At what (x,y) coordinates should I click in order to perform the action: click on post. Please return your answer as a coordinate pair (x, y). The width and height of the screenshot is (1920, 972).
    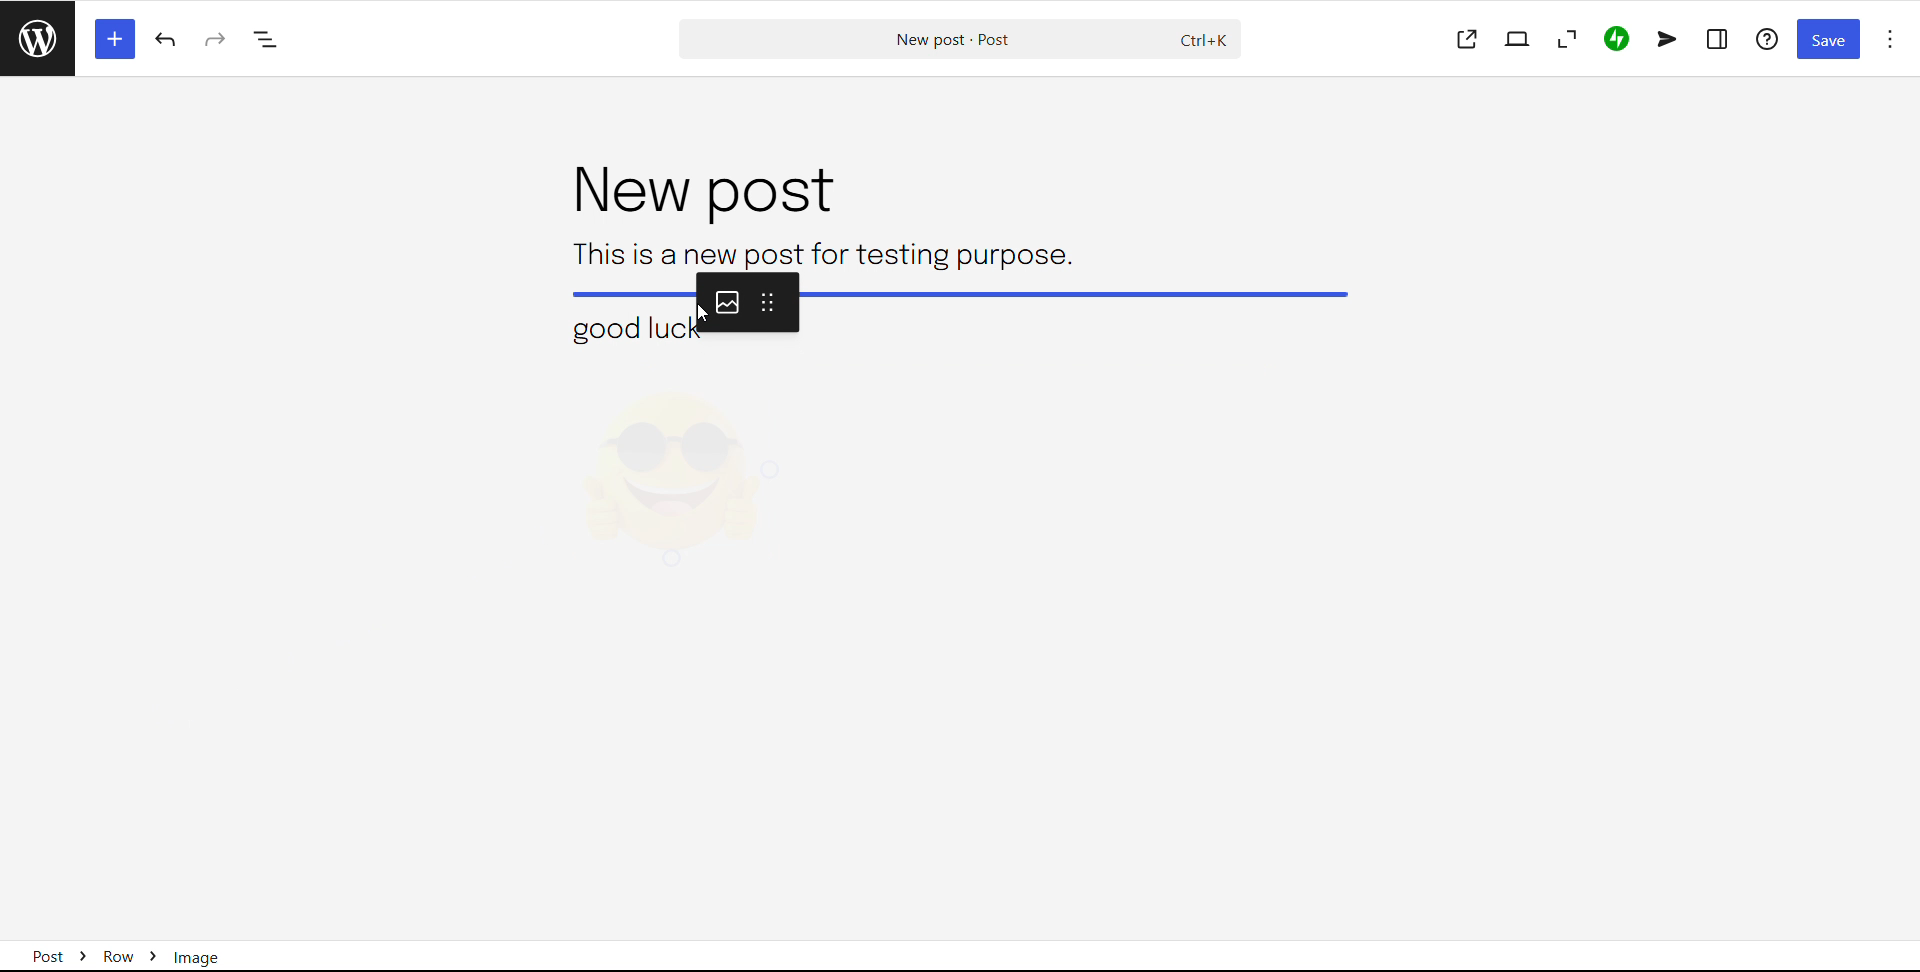
    Looking at the image, I should click on (698, 192).